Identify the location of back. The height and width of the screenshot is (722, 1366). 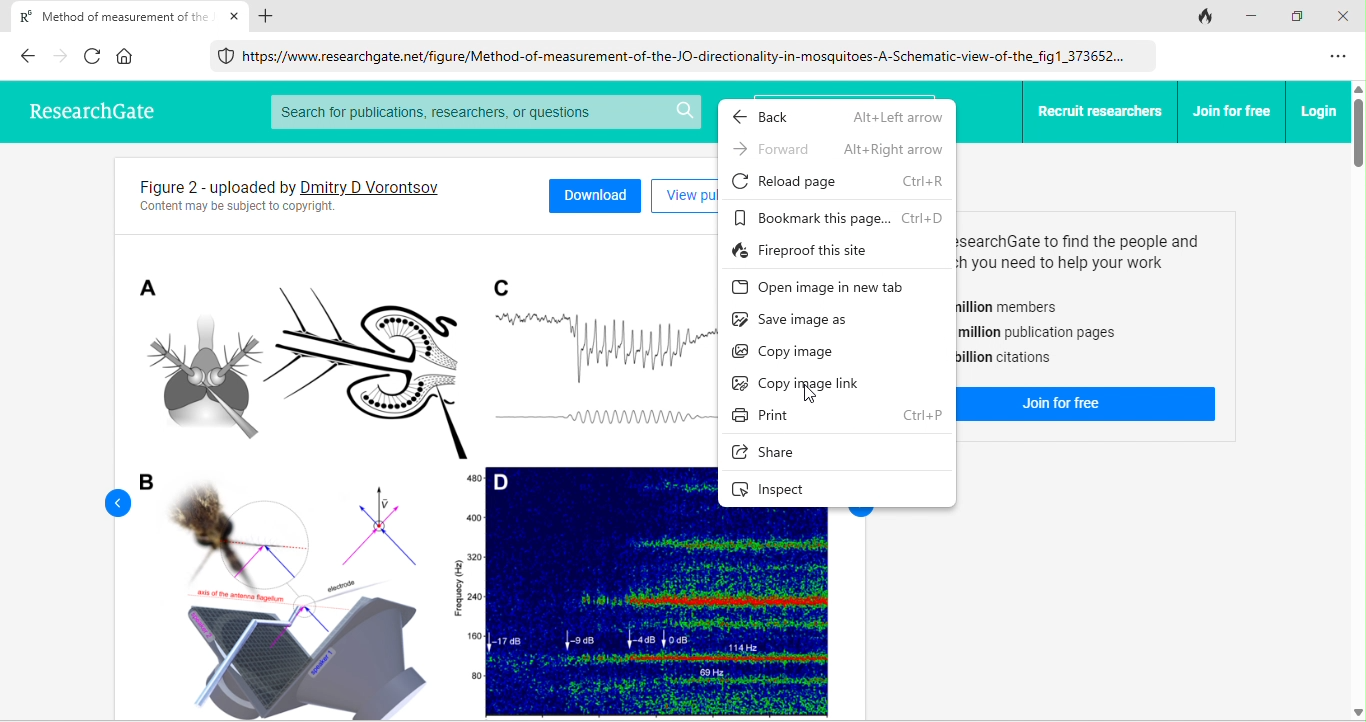
(108, 502).